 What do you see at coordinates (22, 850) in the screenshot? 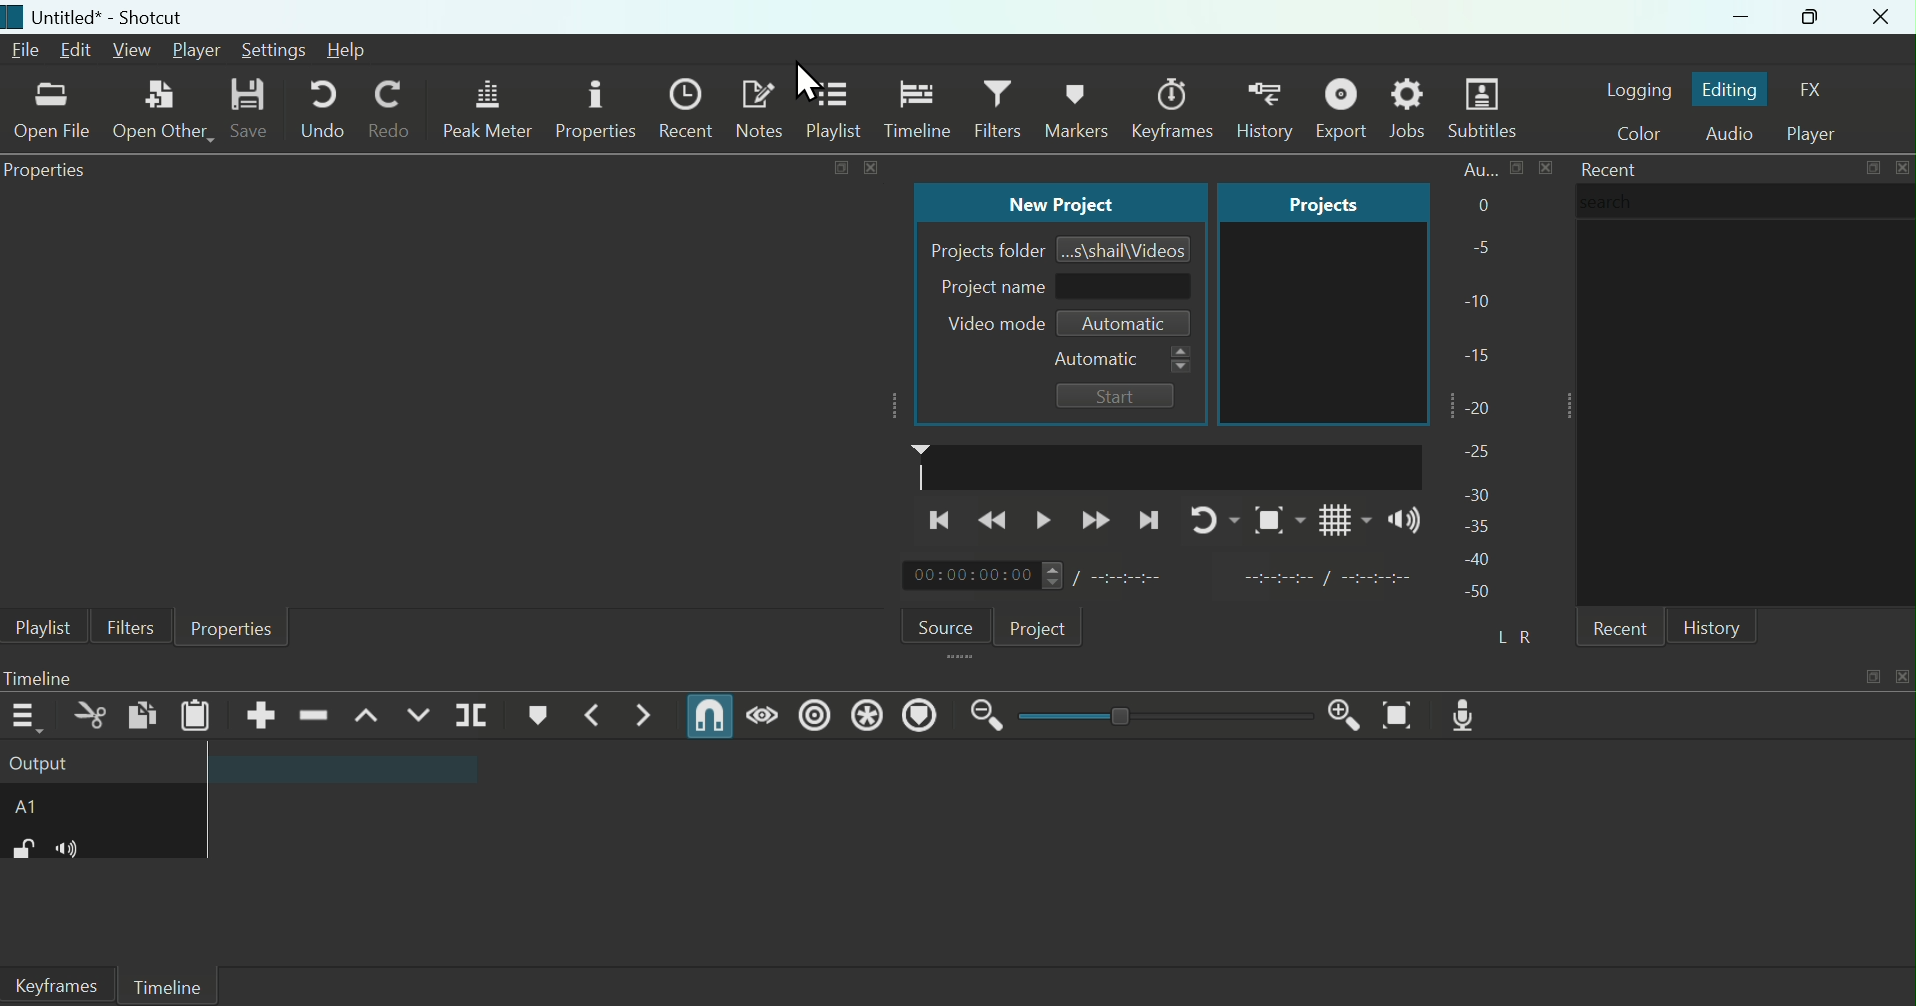
I see `Lock Track` at bounding box center [22, 850].